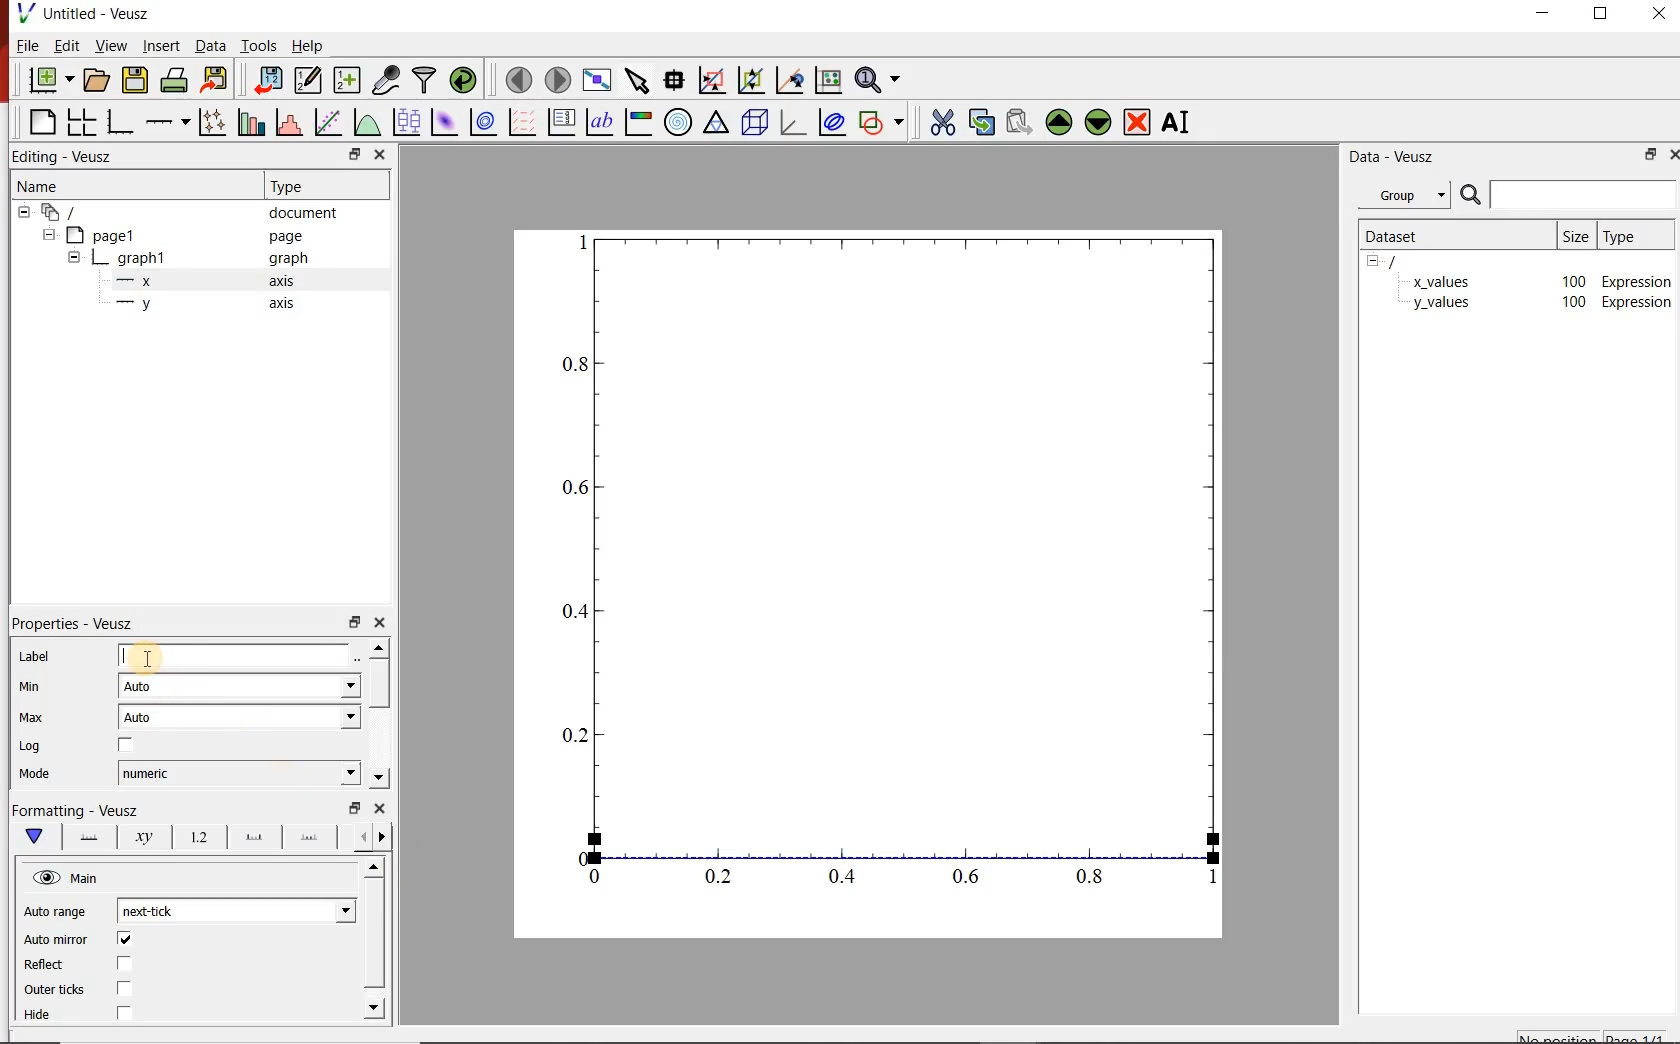 This screenshot has height=1044, width=1680. I want to click on restore down, so click(354, 807).